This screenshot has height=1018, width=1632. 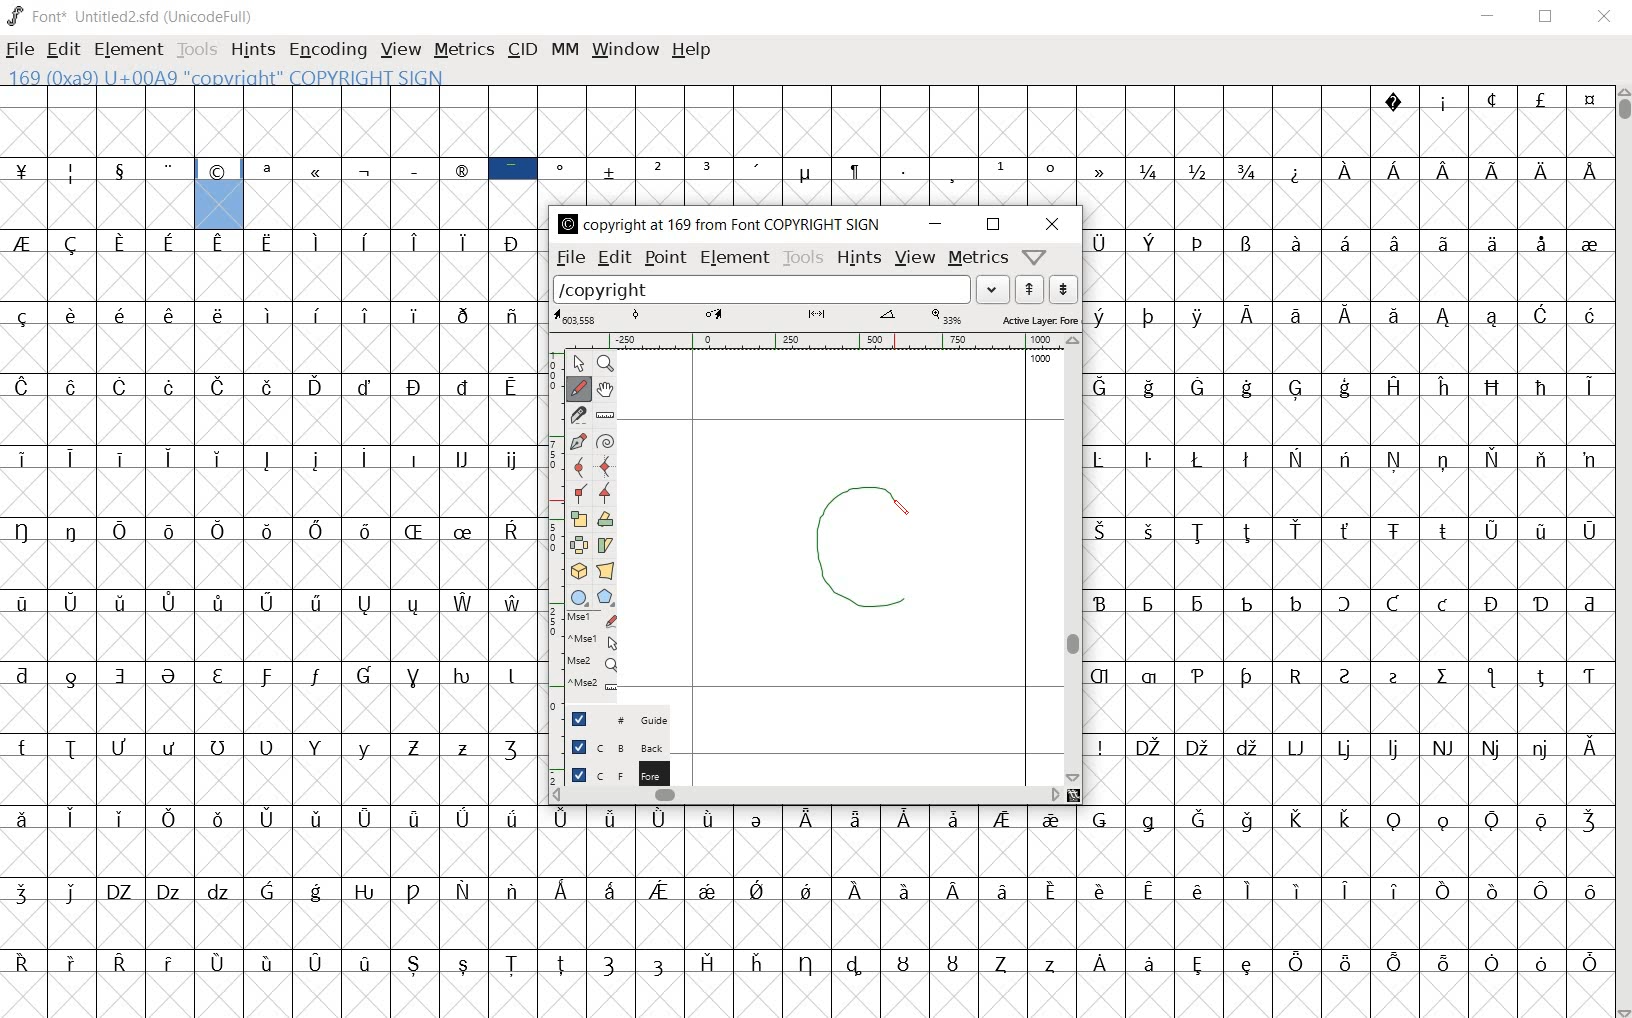 What do you see at coordinates (604, 390) in the screenshot?
I see `scroll by hand` at bounding box center [604, 390].